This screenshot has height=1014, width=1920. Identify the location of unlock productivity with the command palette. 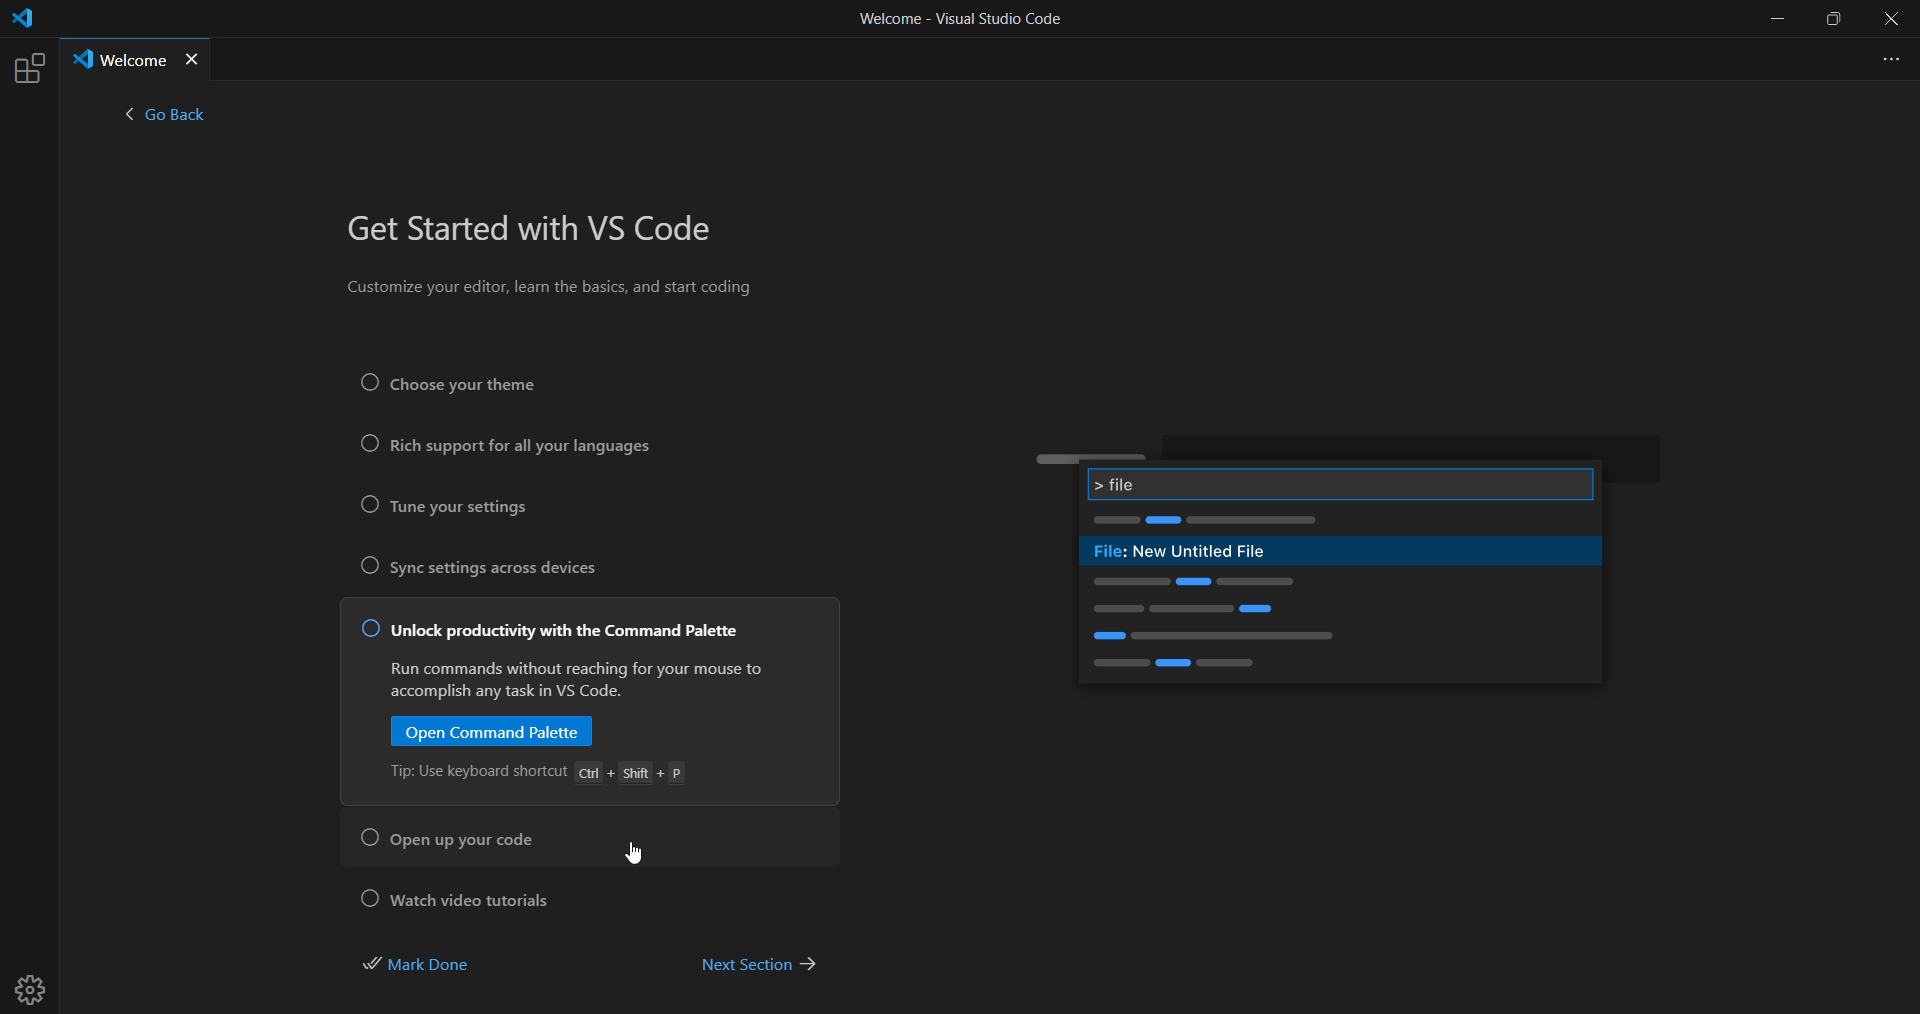
(558, 634).